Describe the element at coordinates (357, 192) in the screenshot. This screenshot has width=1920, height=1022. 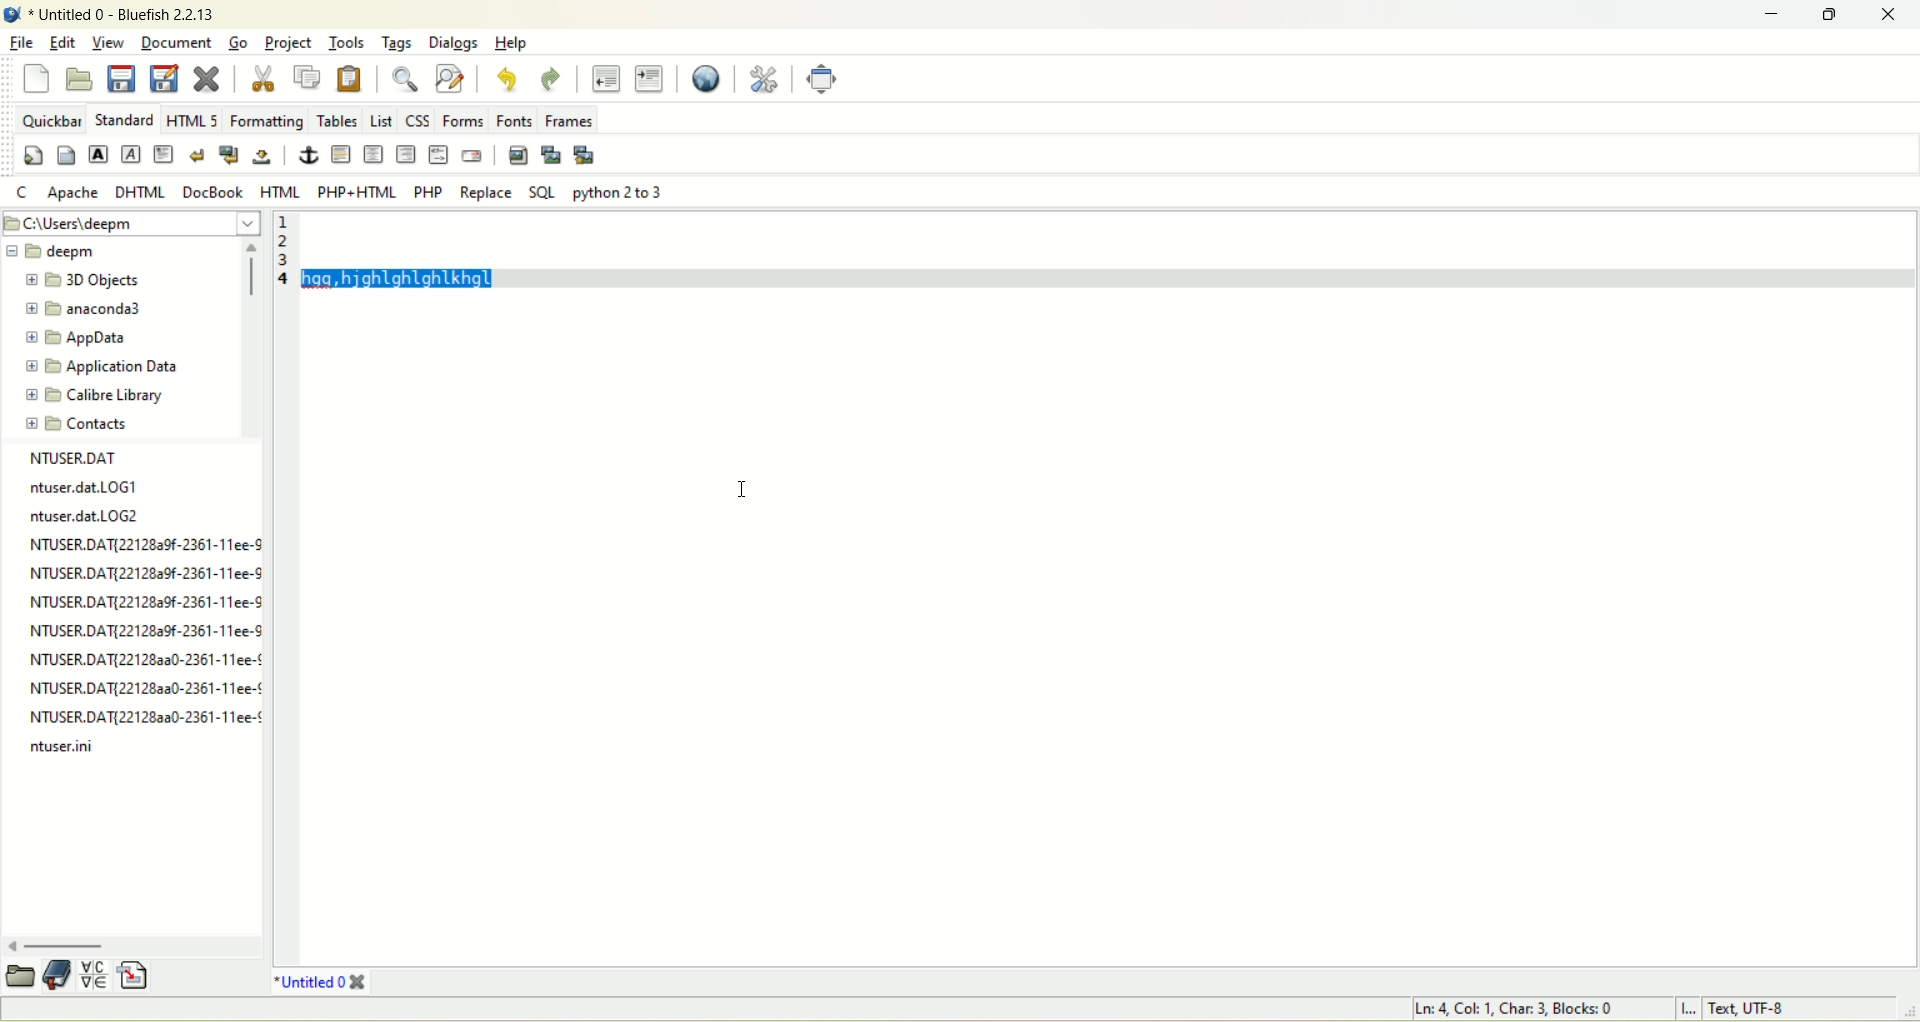
I see `PHP+HTML` at that location.